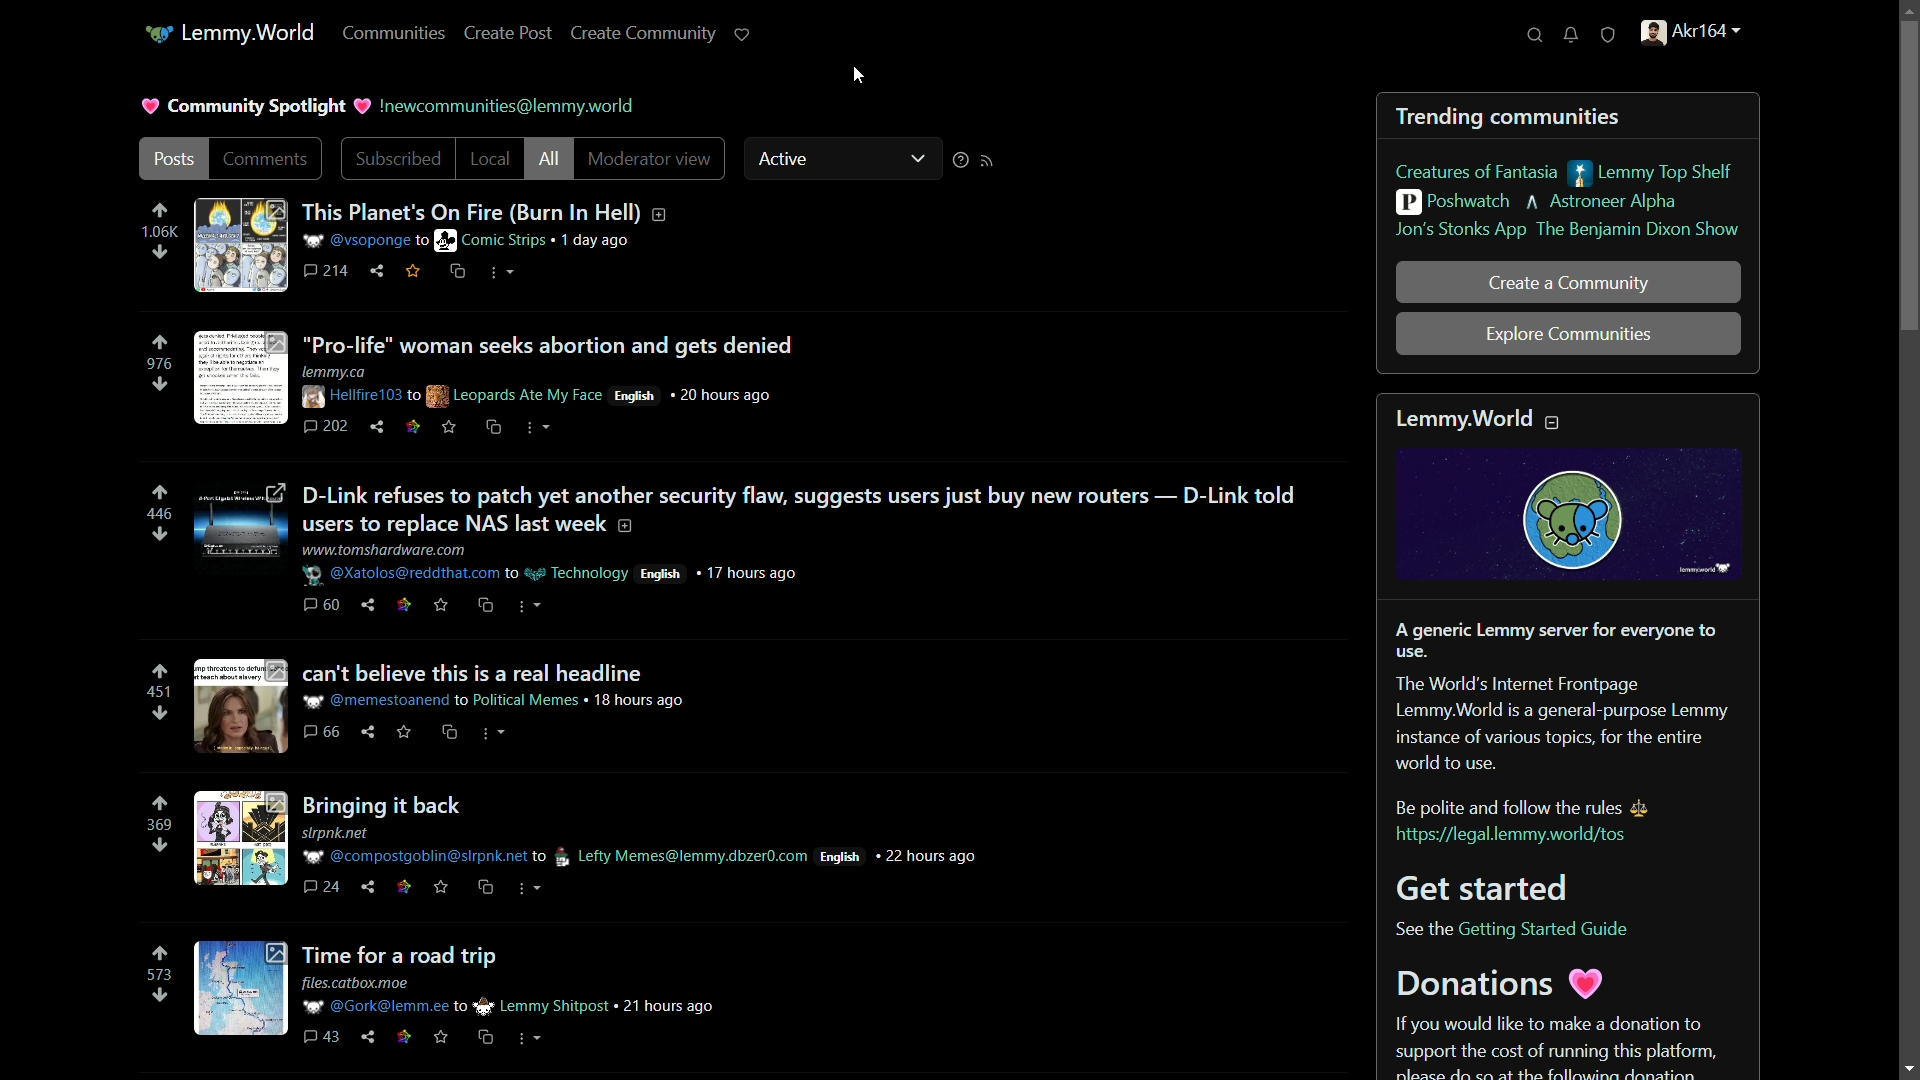 The width and height of the screenshot is (1920, 1080). What do you see at coordinates (413, 273) in the screenshot?
I see `saved` at bounding box center [413, 273].